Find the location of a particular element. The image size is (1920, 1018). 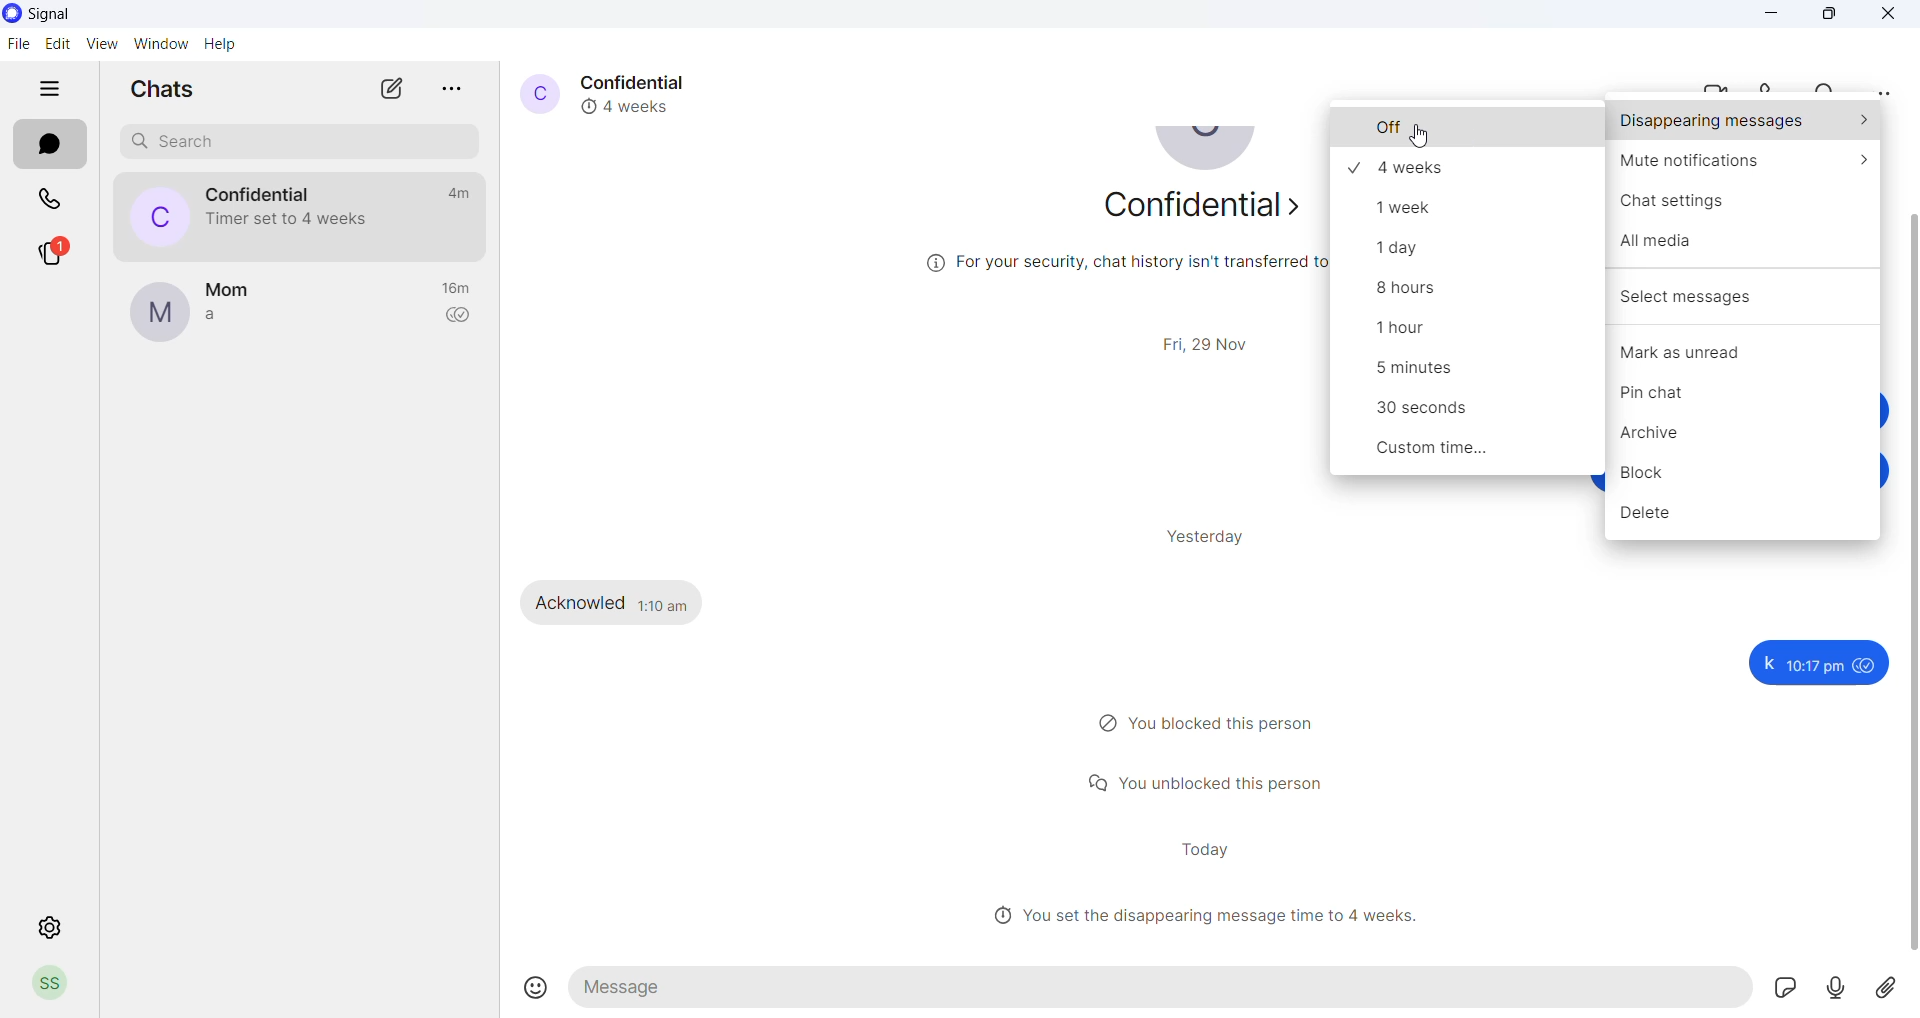

hide tabs is located at coordinates (47, 94).